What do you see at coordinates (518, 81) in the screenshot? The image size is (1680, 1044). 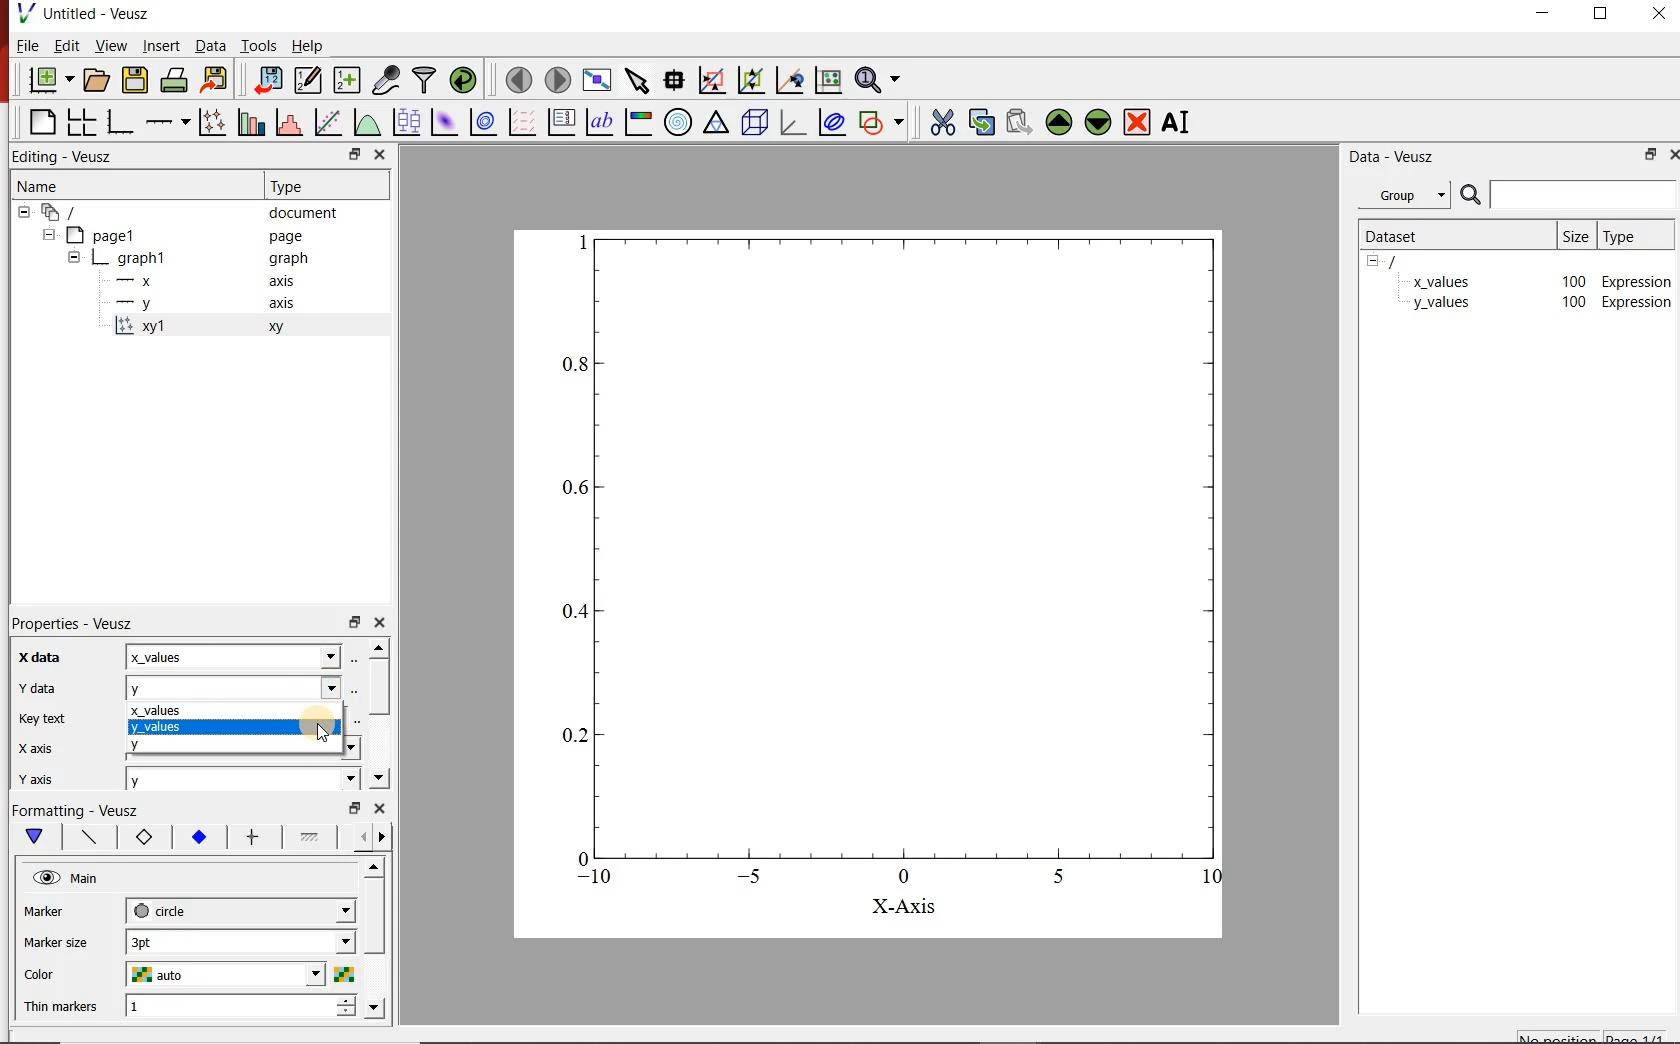 I see `move to previous page` at bounding box center [518, 81].